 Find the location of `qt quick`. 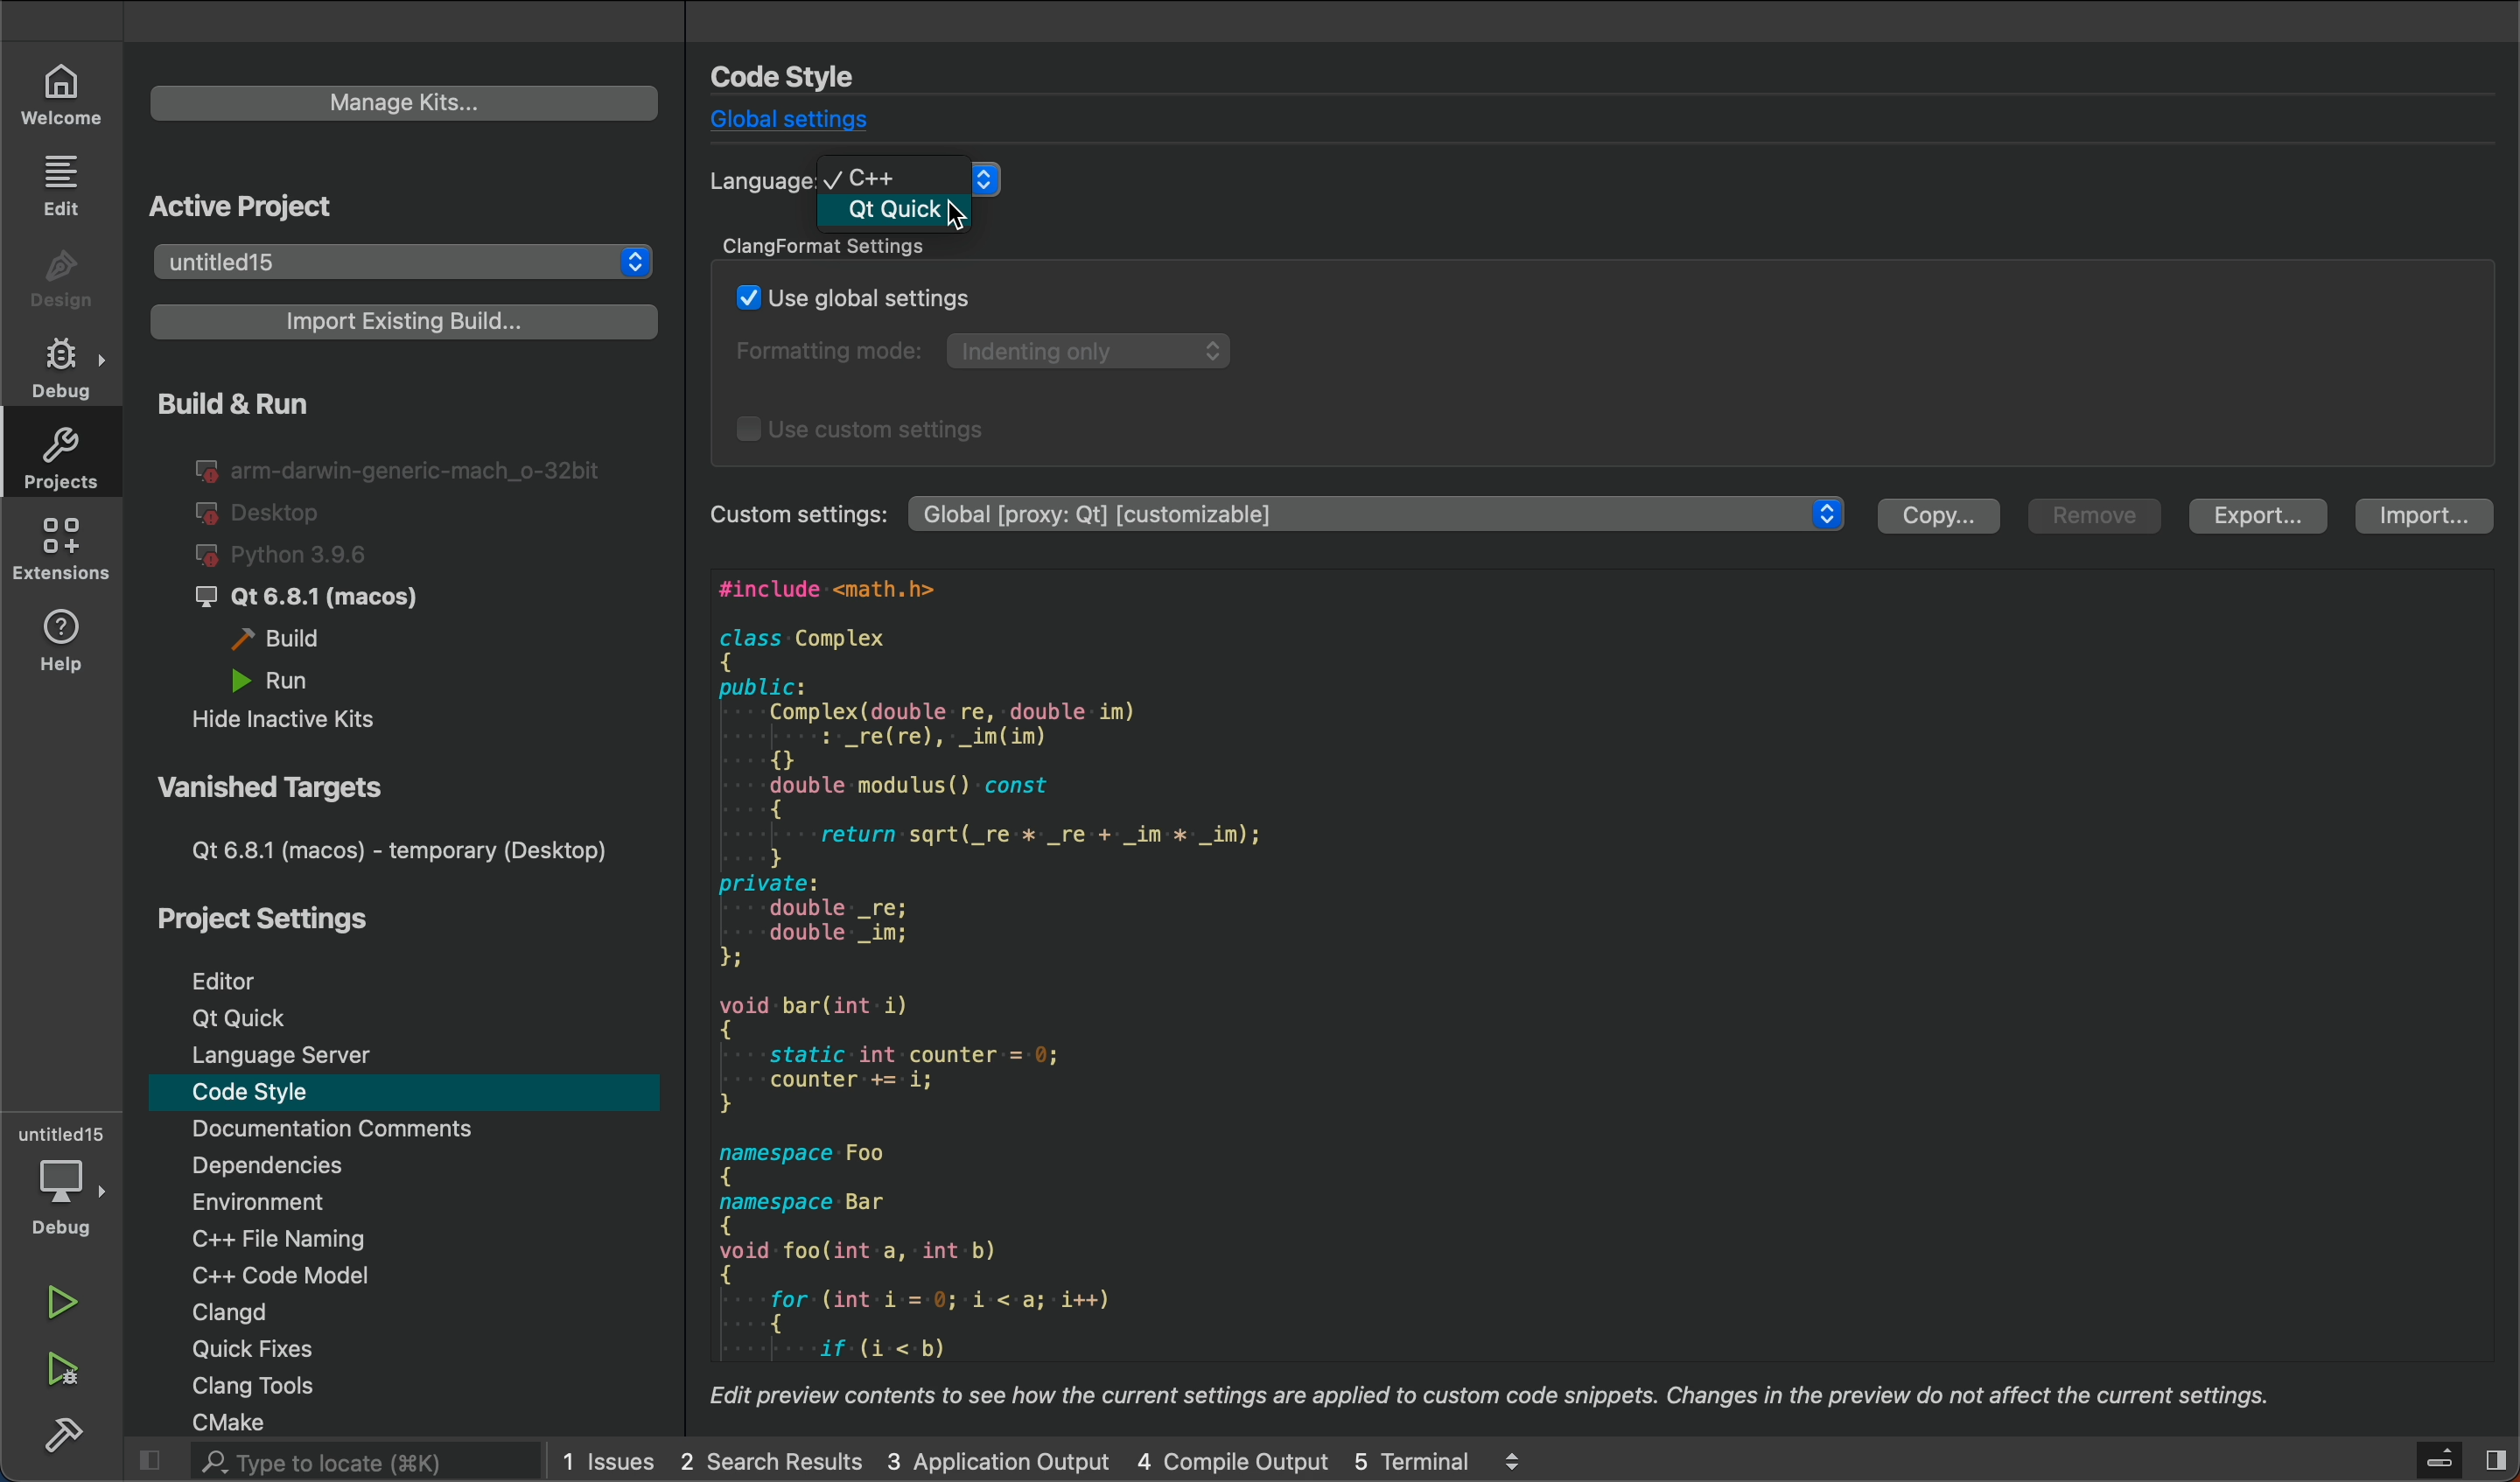

qt quick is located at coordinates (235, 1018).